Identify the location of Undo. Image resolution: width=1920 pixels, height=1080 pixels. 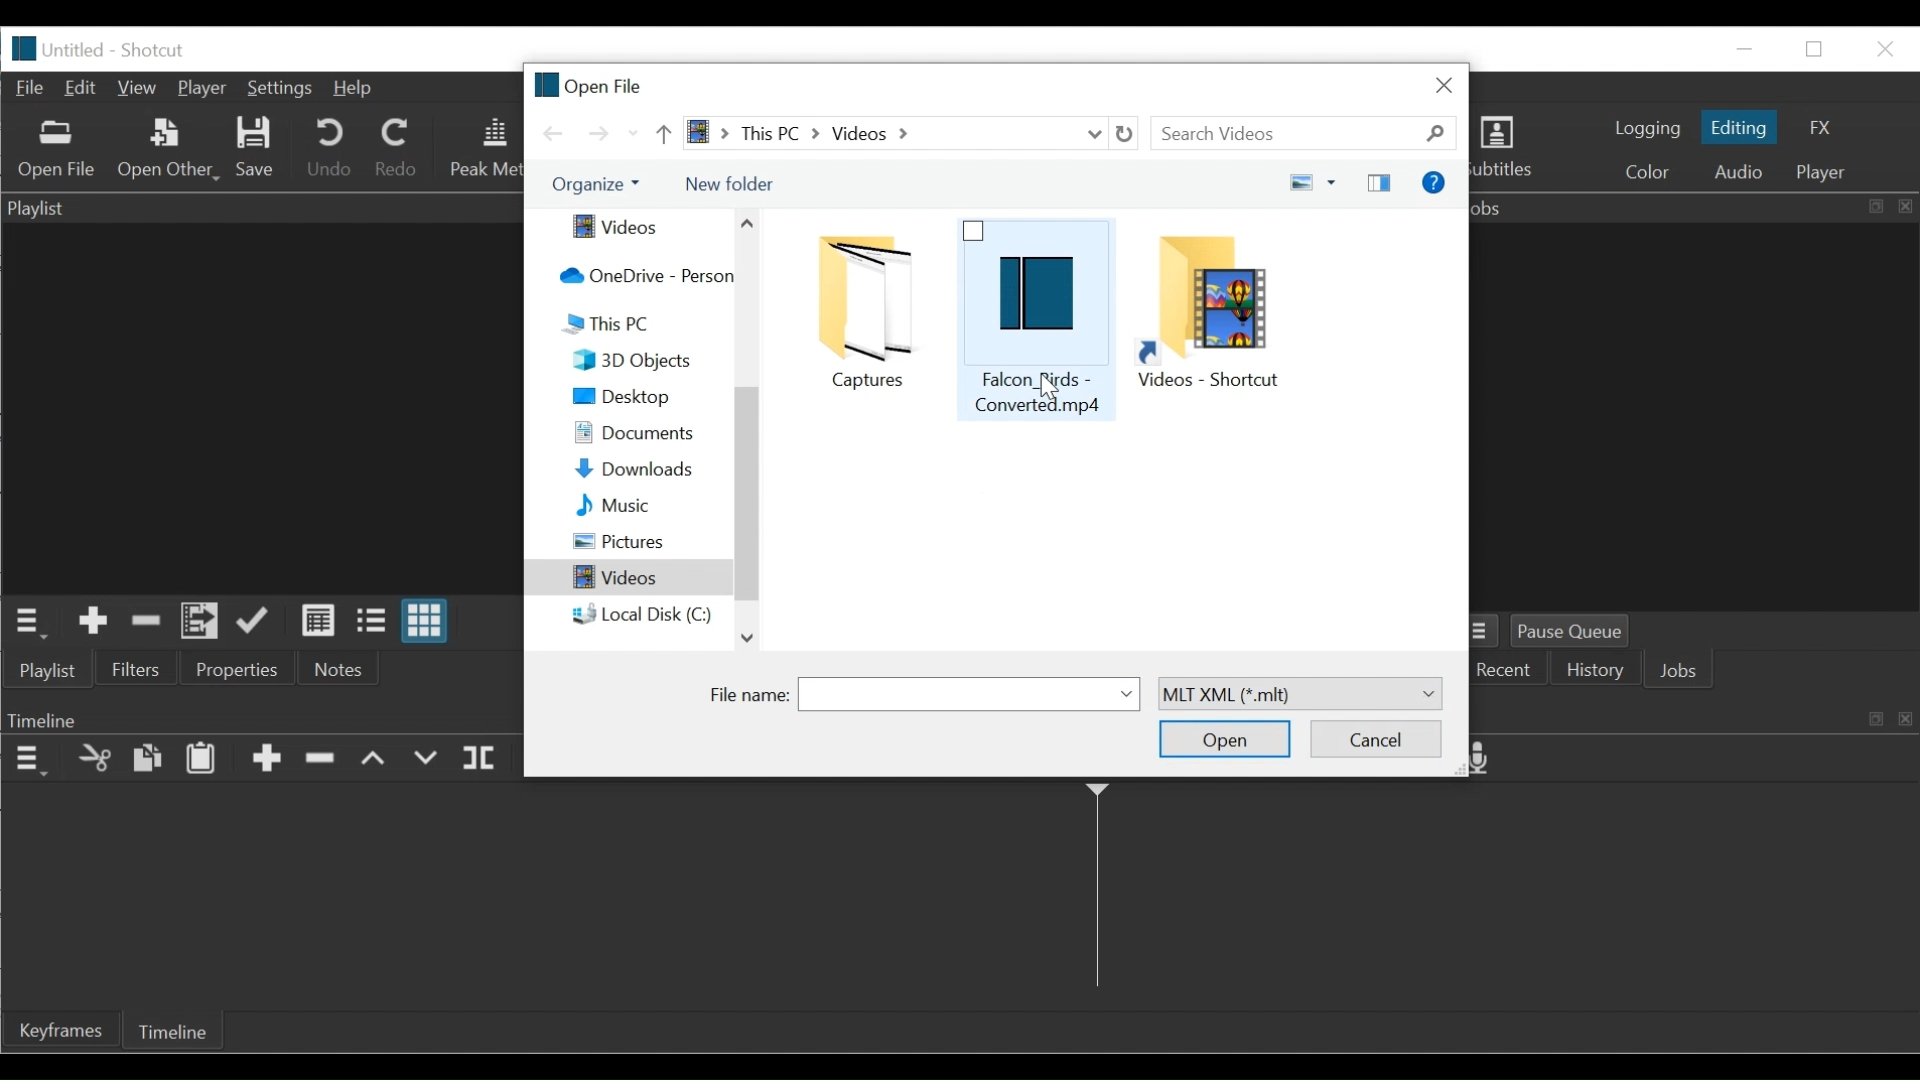
(328, 148).